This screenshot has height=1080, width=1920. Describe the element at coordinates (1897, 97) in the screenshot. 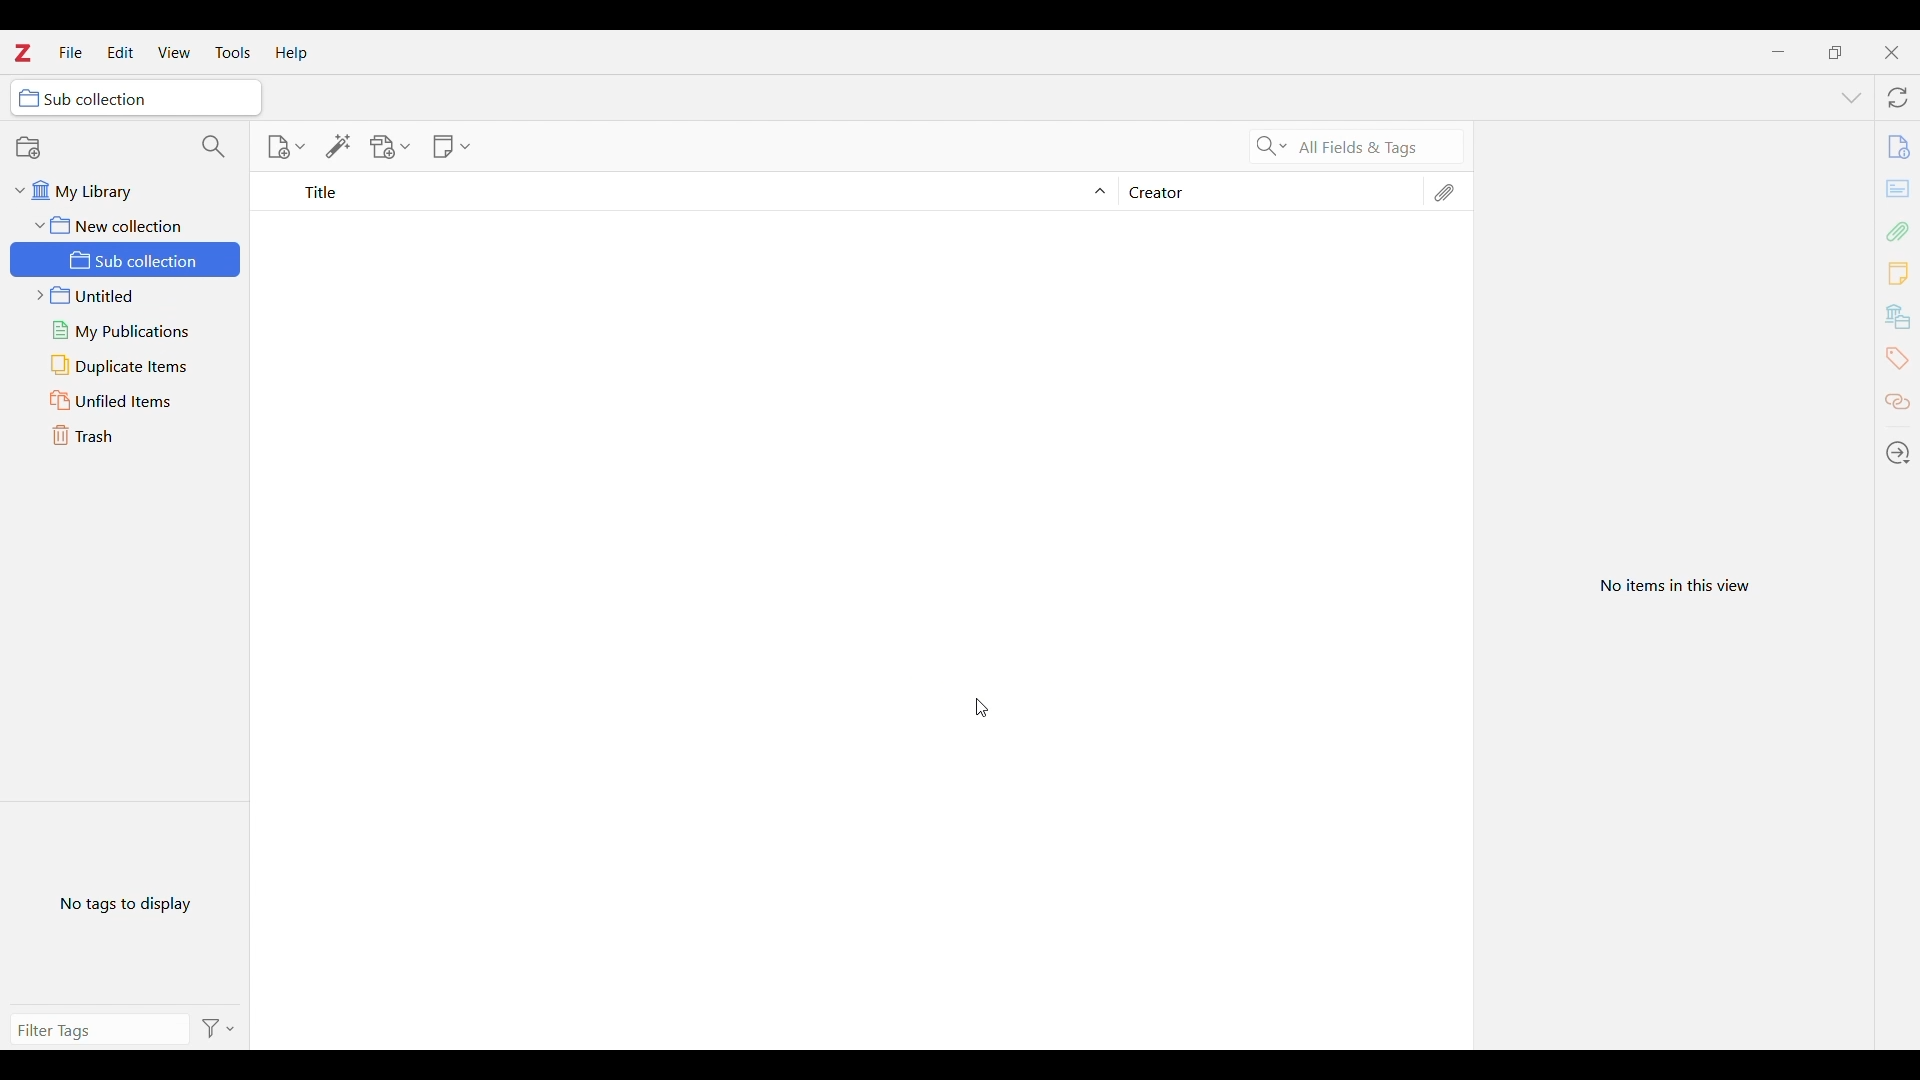

I see `Sync with zotero.org` at that location.